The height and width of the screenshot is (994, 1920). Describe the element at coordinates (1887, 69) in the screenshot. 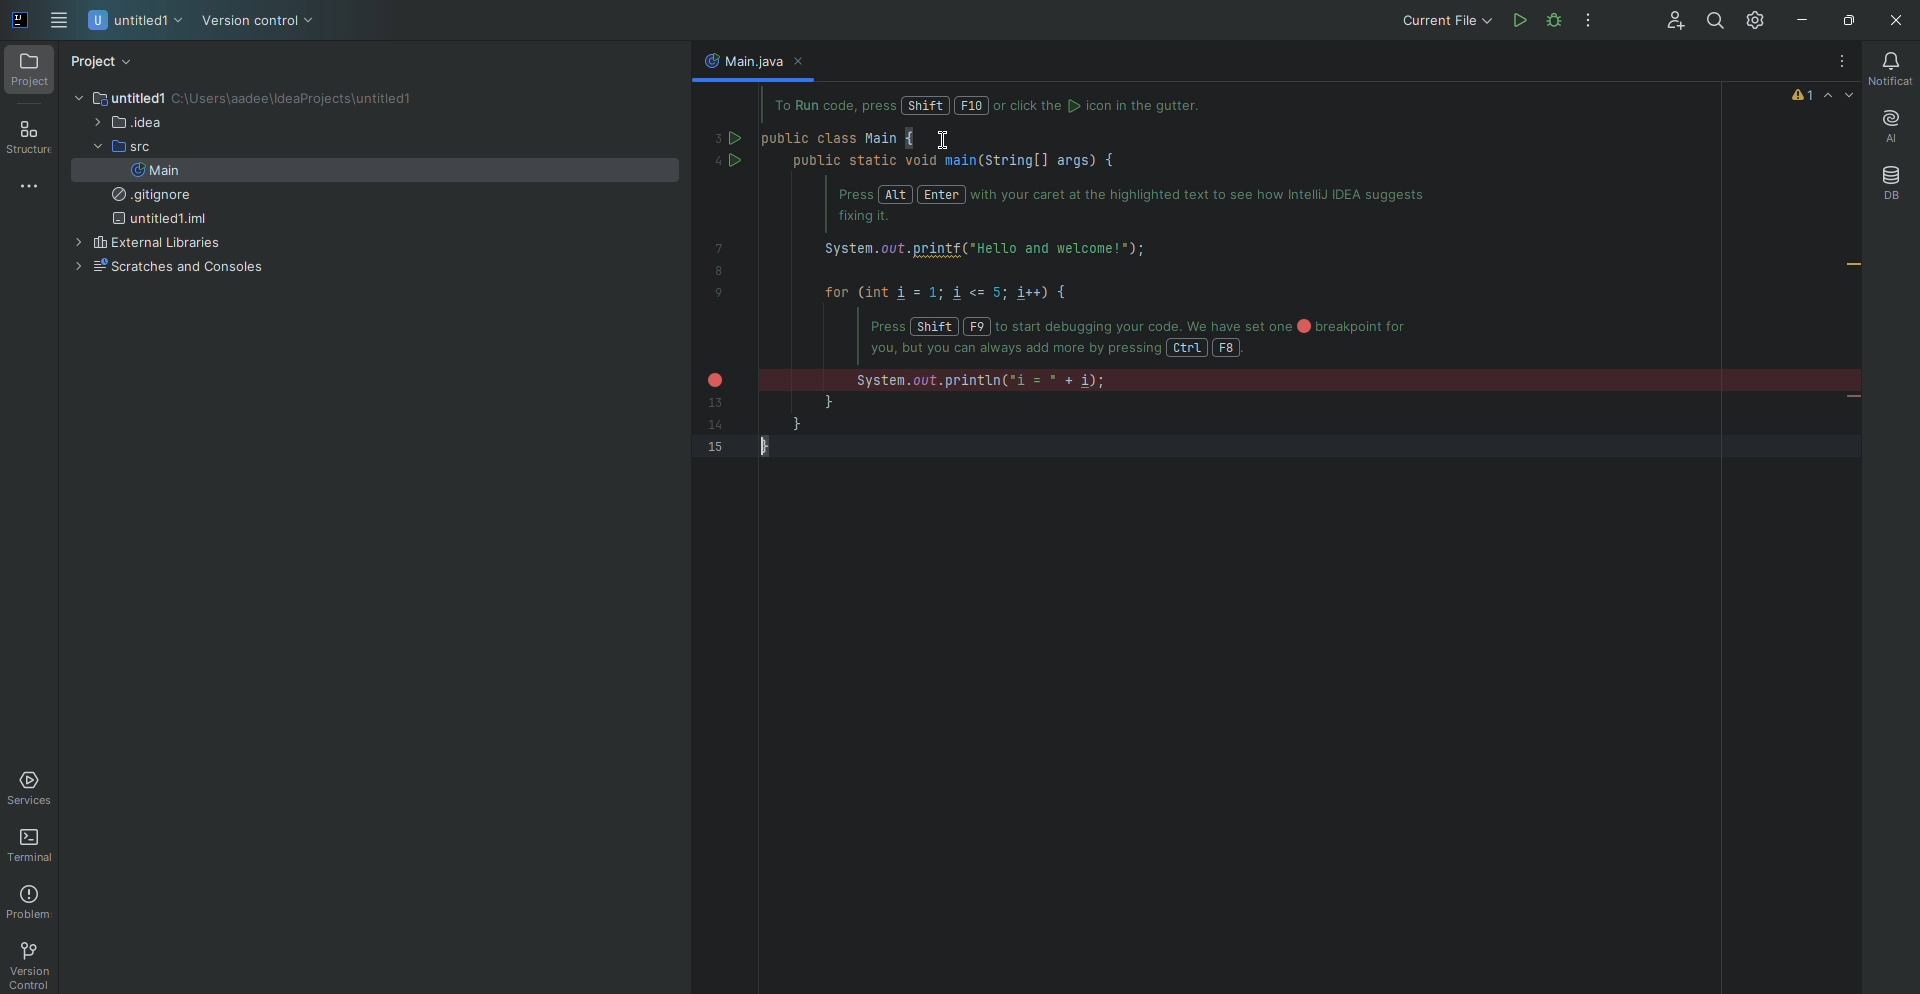

I see `Notifications` at that location.